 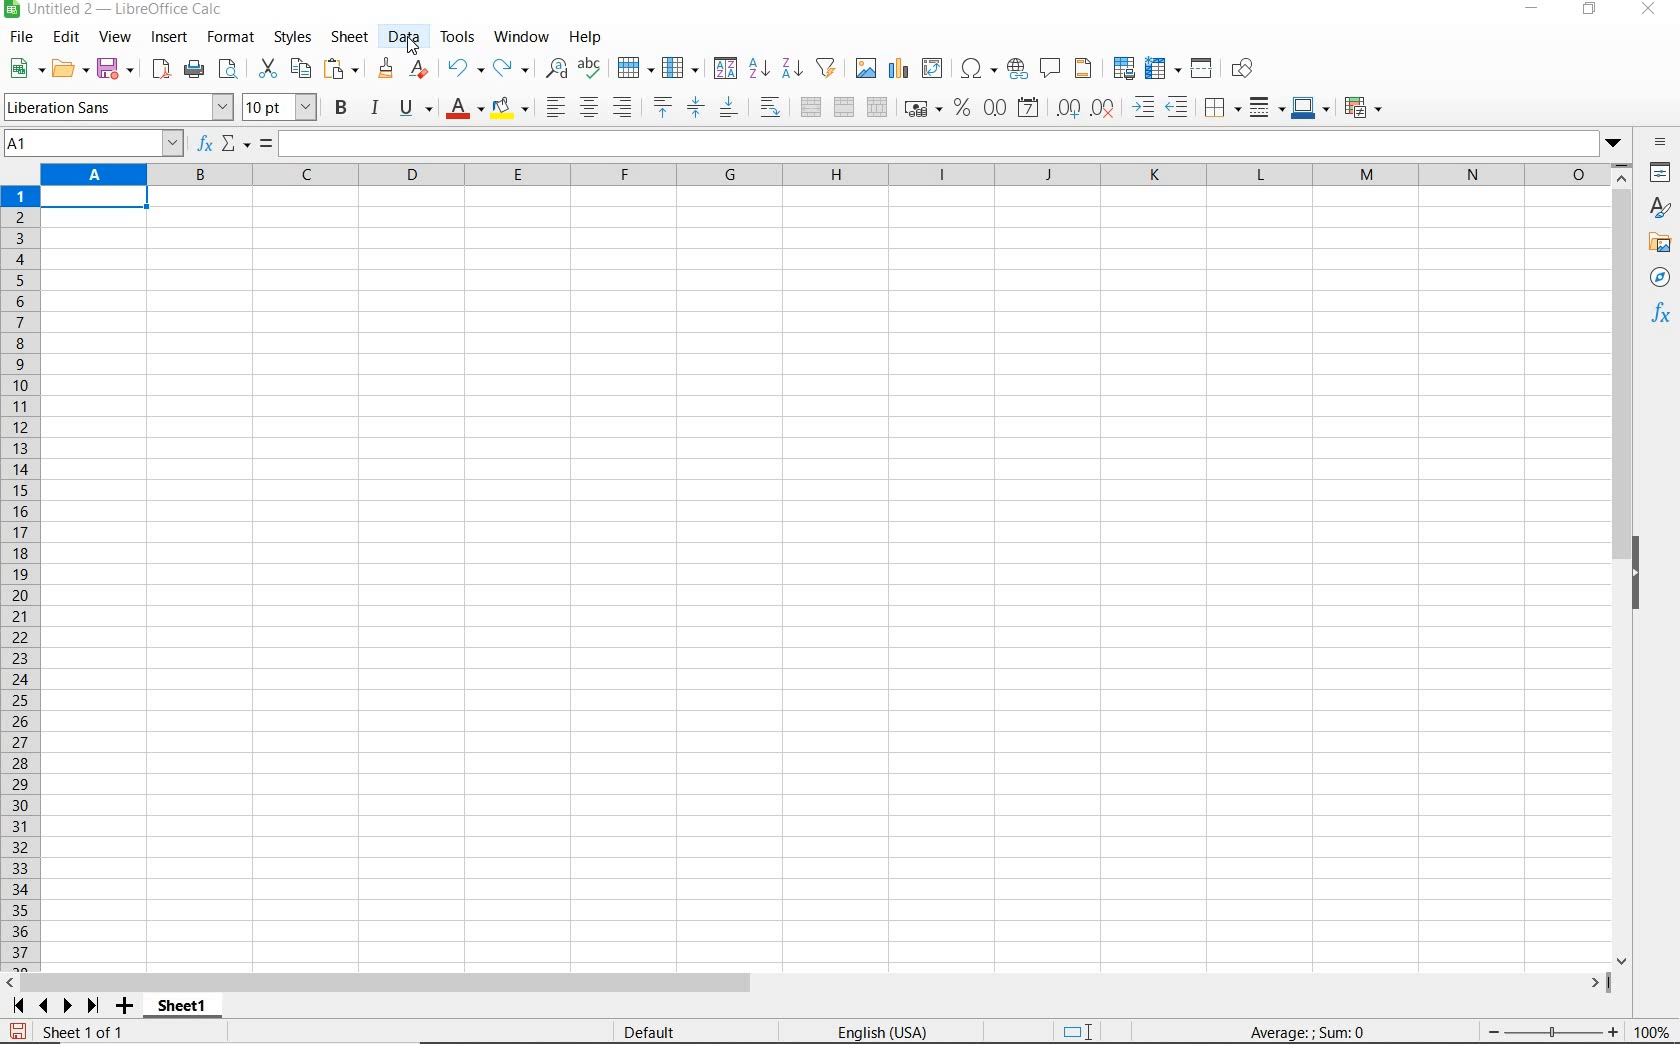 I want to click on border style, so click(x=1268, y=107).